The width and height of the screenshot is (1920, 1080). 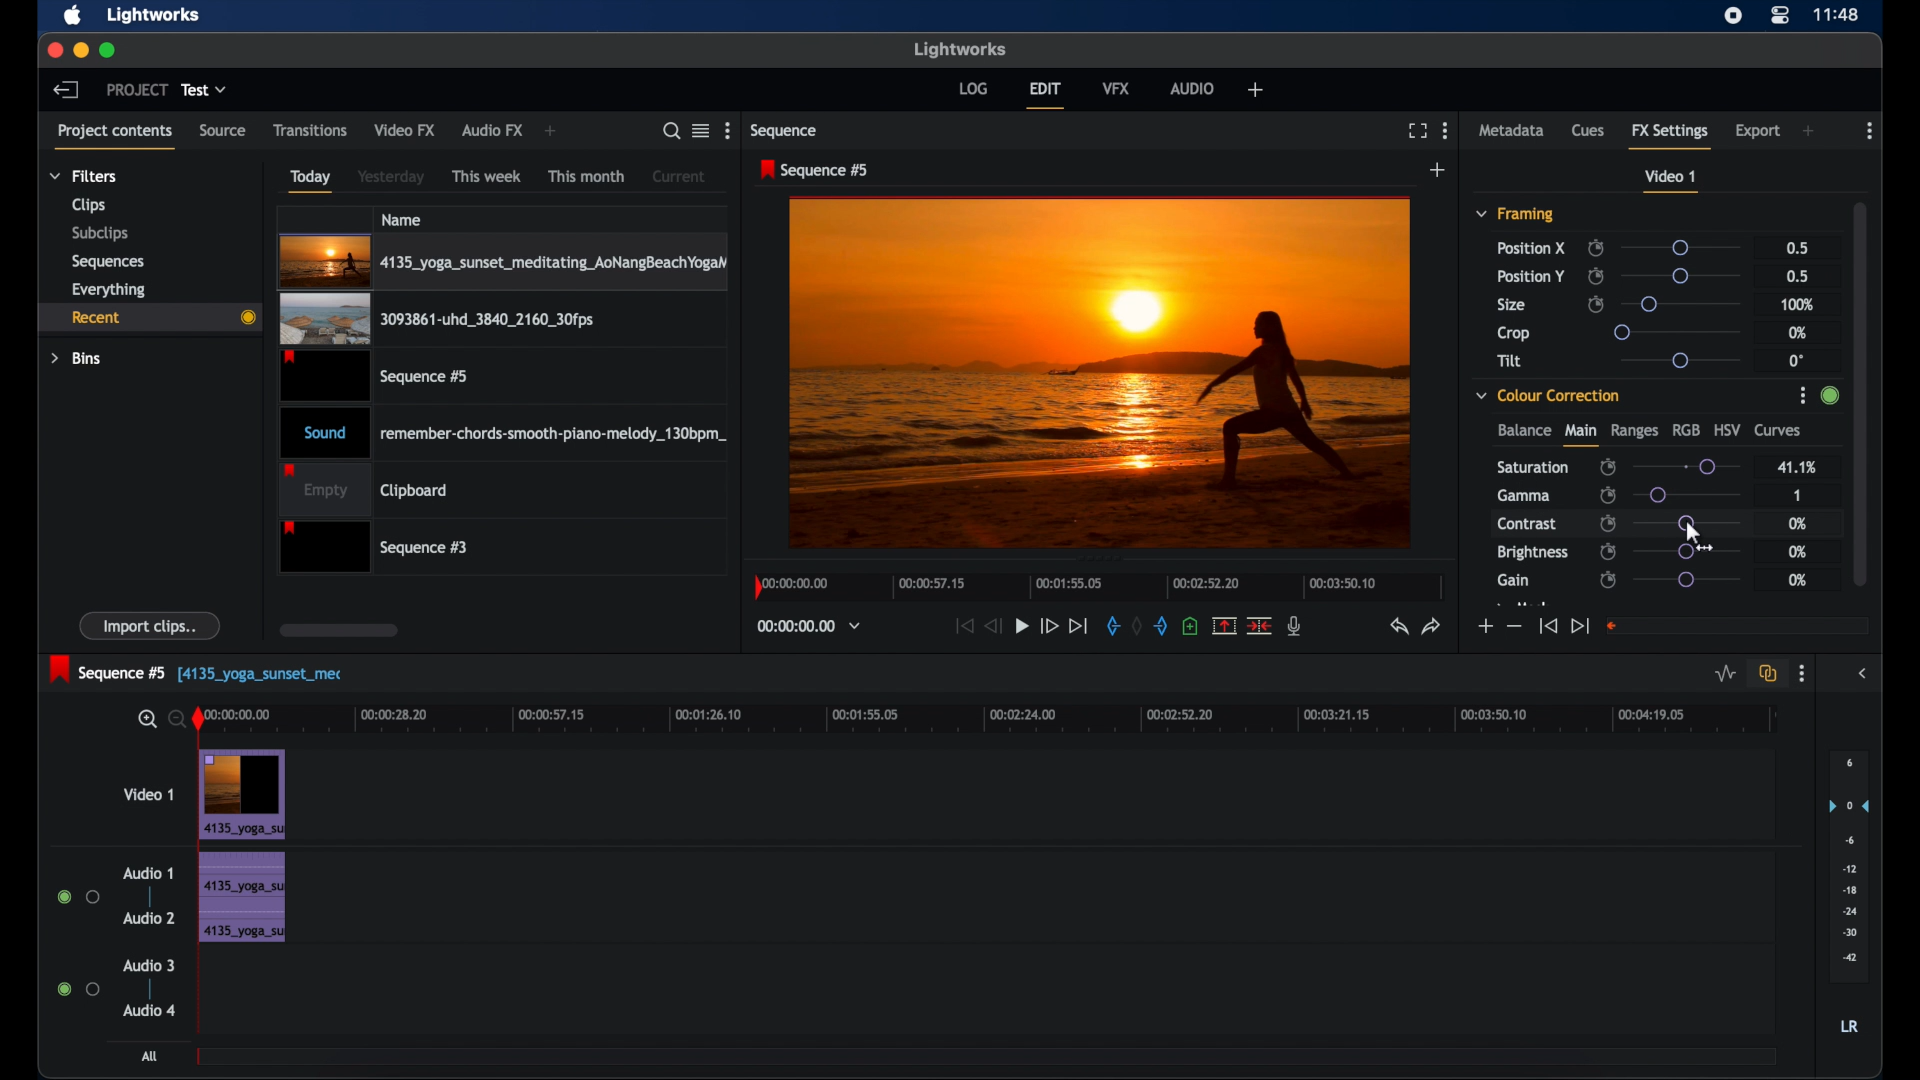 What do you see at coordinates (1799, 332) in the screenshot?
I see `0%` at bounding box center [1799, 332].